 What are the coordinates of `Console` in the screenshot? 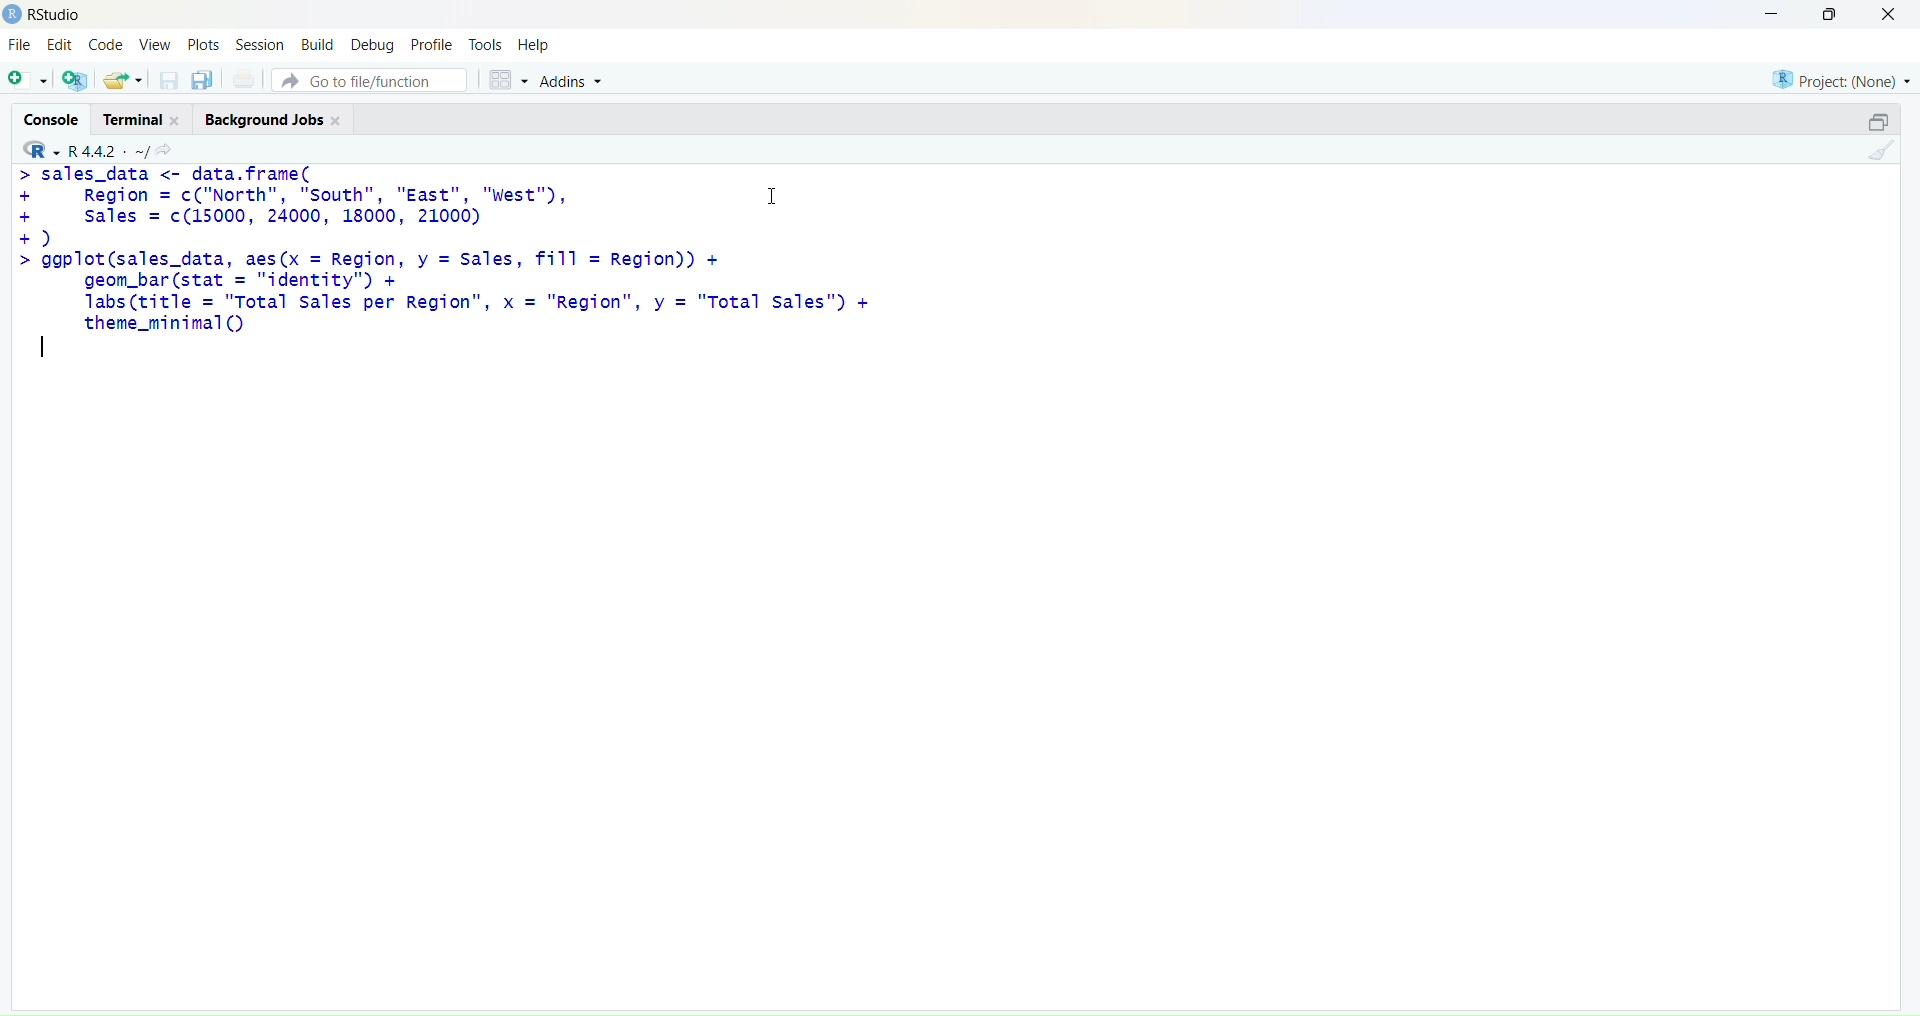 It's located at (47, 115).